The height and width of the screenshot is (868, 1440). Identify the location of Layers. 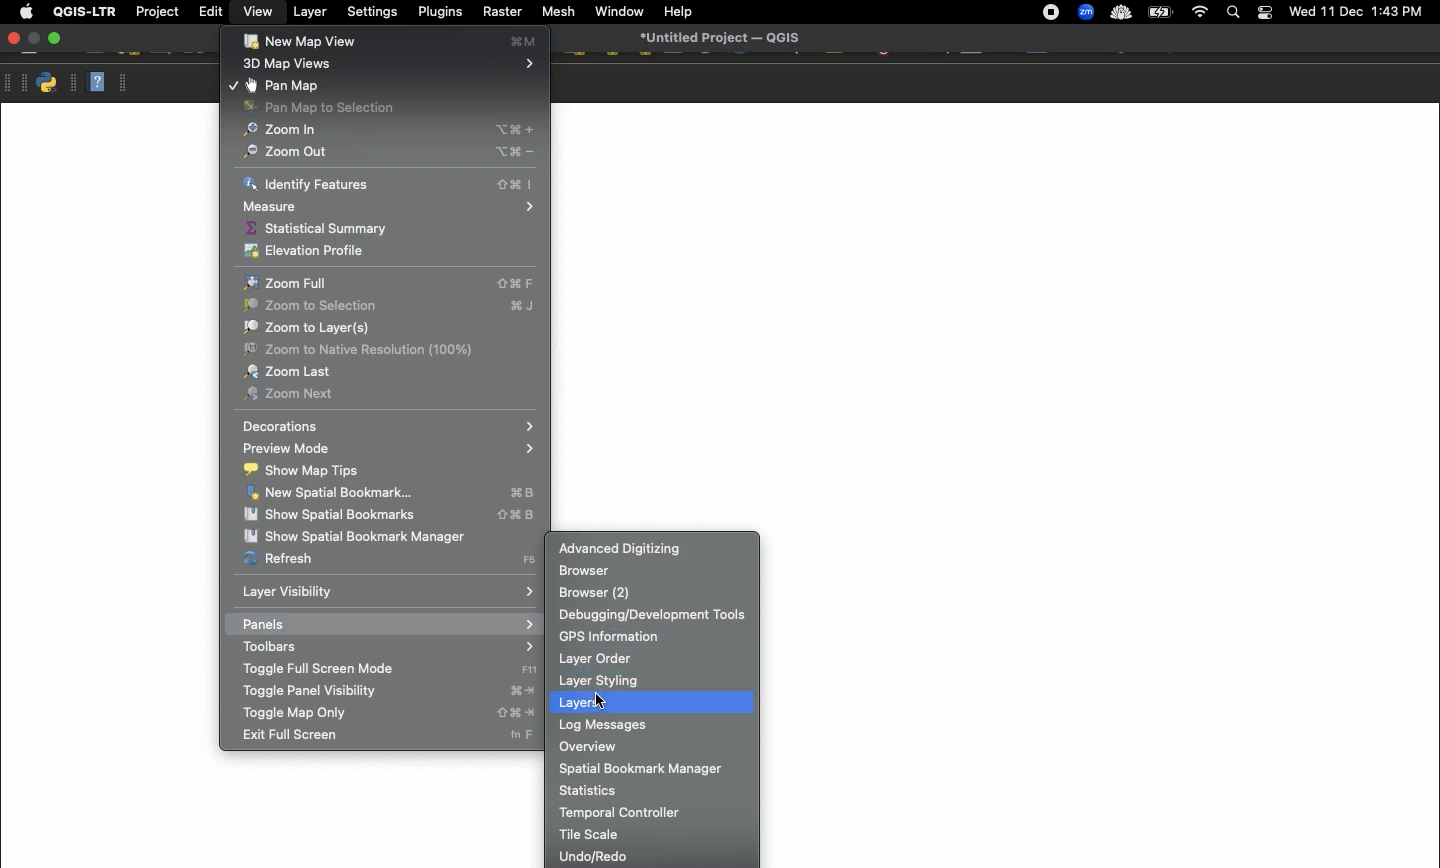
(652, 703).